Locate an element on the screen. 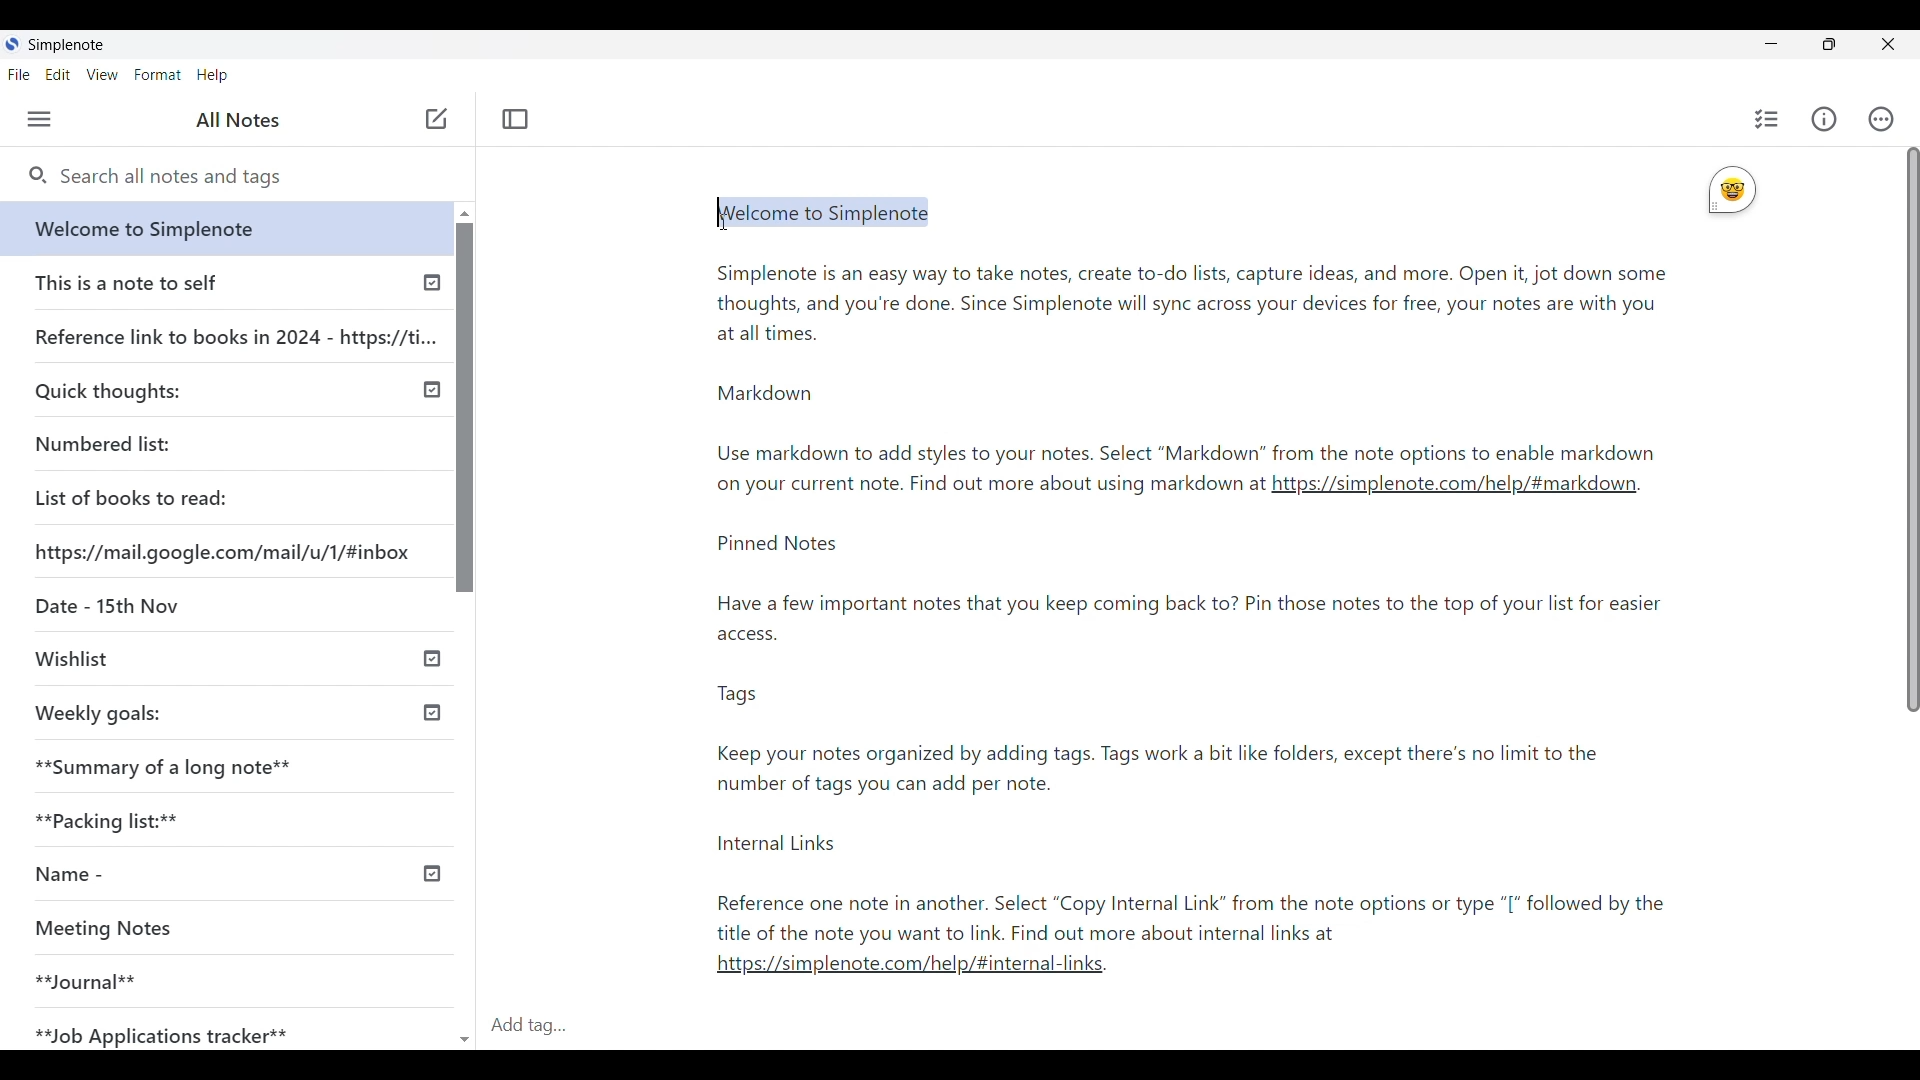 This screenshot has width=1920, height=1080. Packing list is located at coordinates (104, 820).